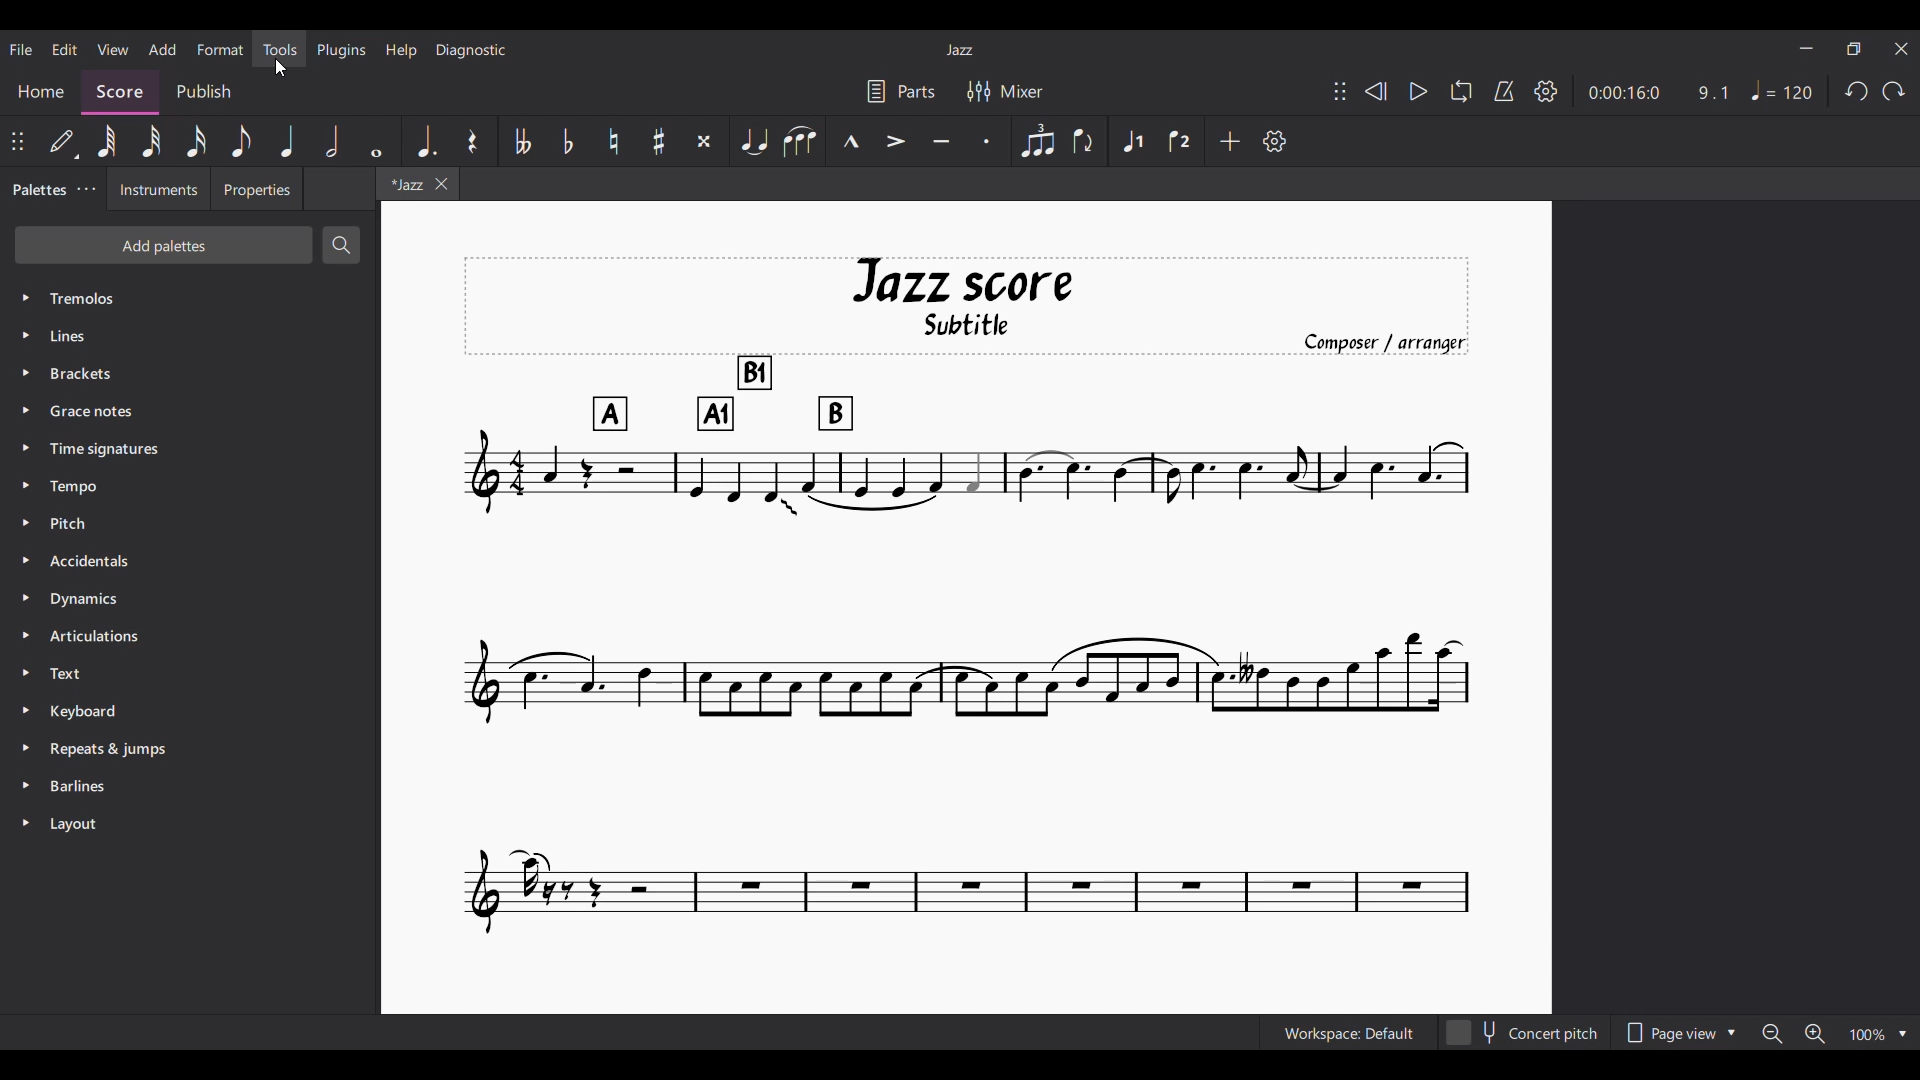 The width and height of the screenshot is (1920, 1080). Describe the element at coordinates (1180, 140) in the screenshot. I see `Voice 2` at that location.